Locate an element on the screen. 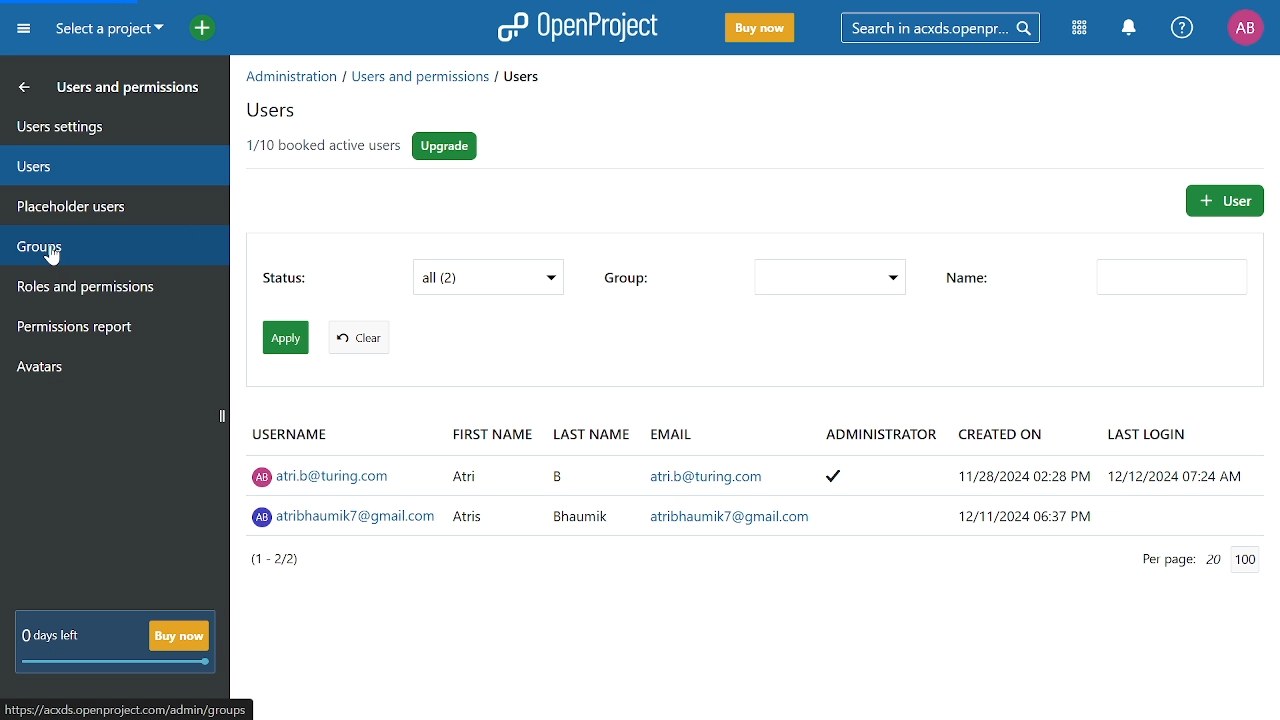 This screenshot has width=1280, height=720. placeholder users is located at coordinates (102, 205).